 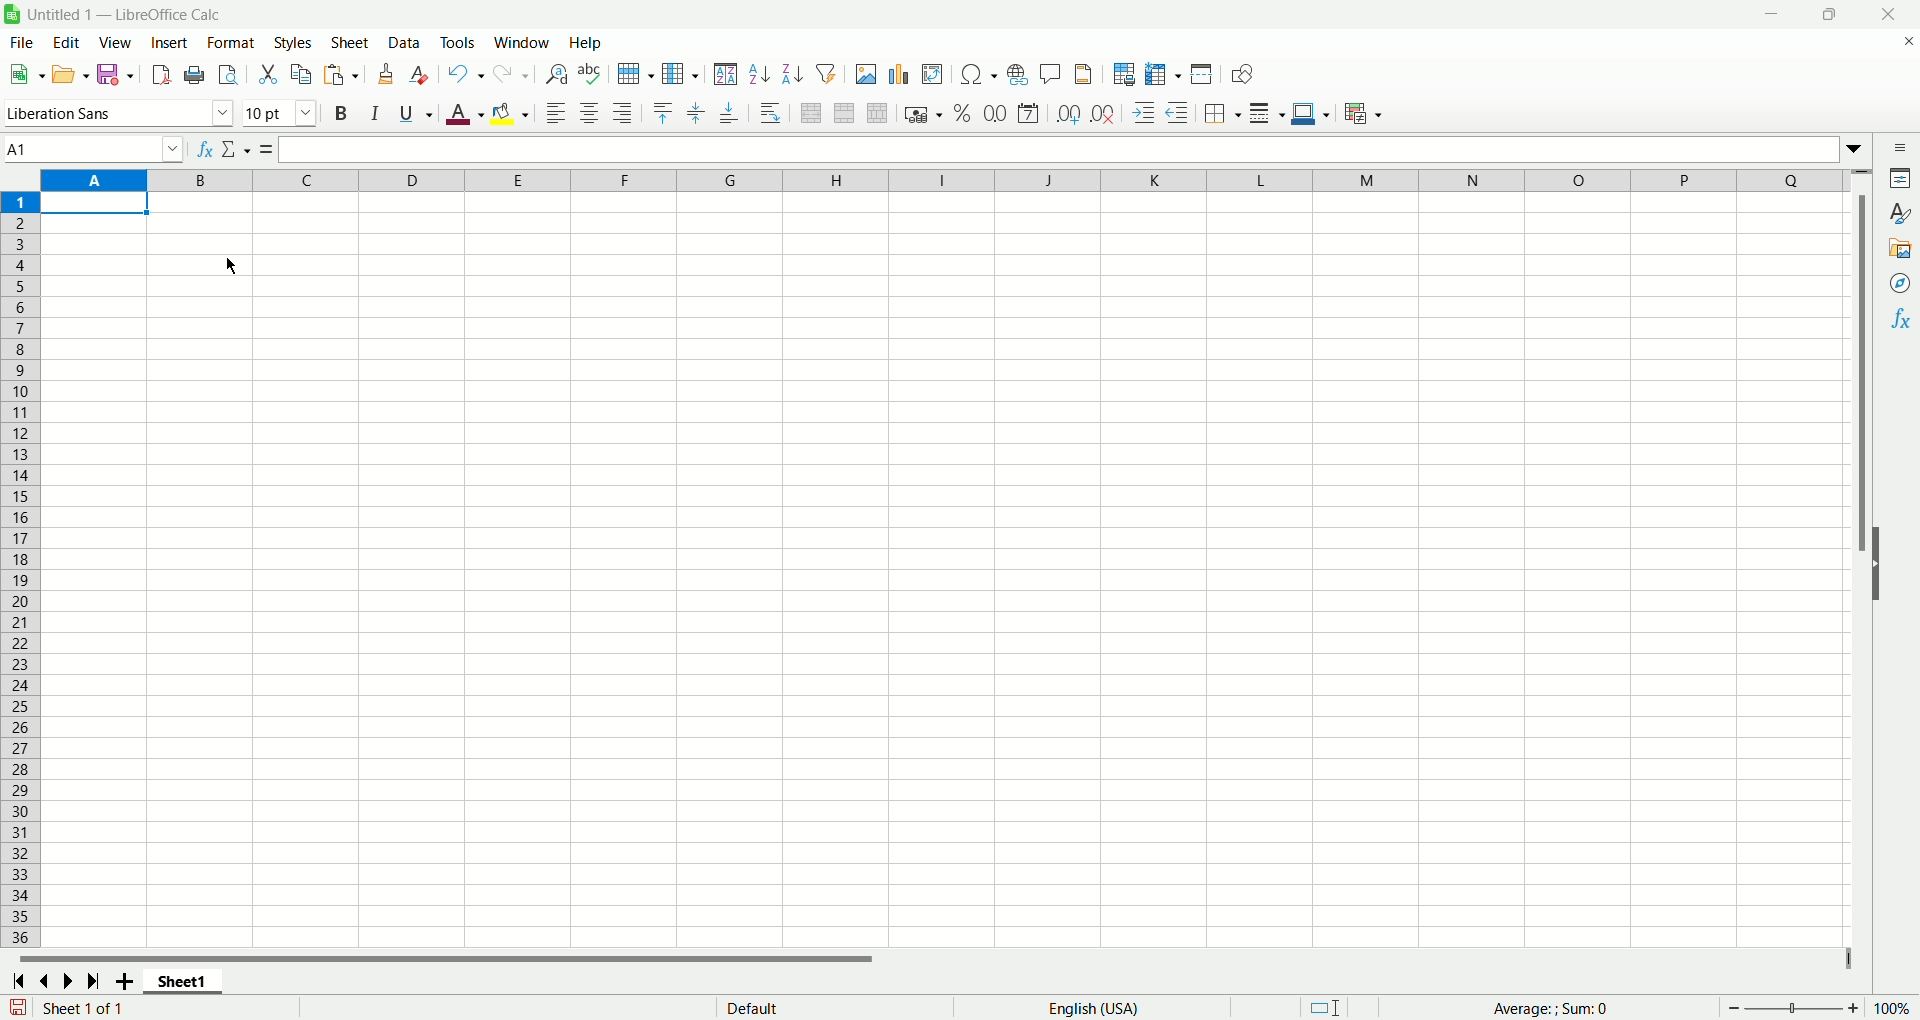 What do you see at coordinates (1896, 1007) in the screenshot?
I see `zoom percent` at bounding box center [1896, 1007].